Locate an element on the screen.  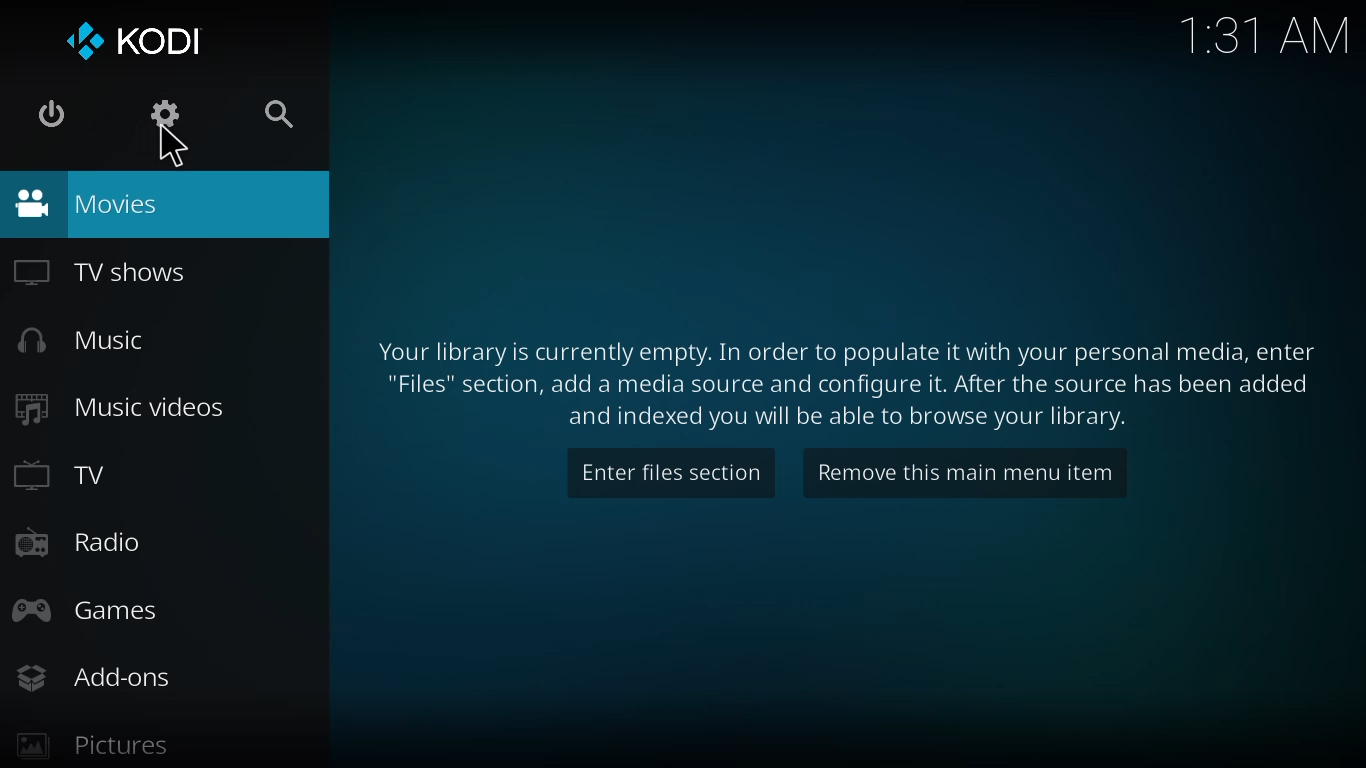
music is located at coordinates (90, 341).